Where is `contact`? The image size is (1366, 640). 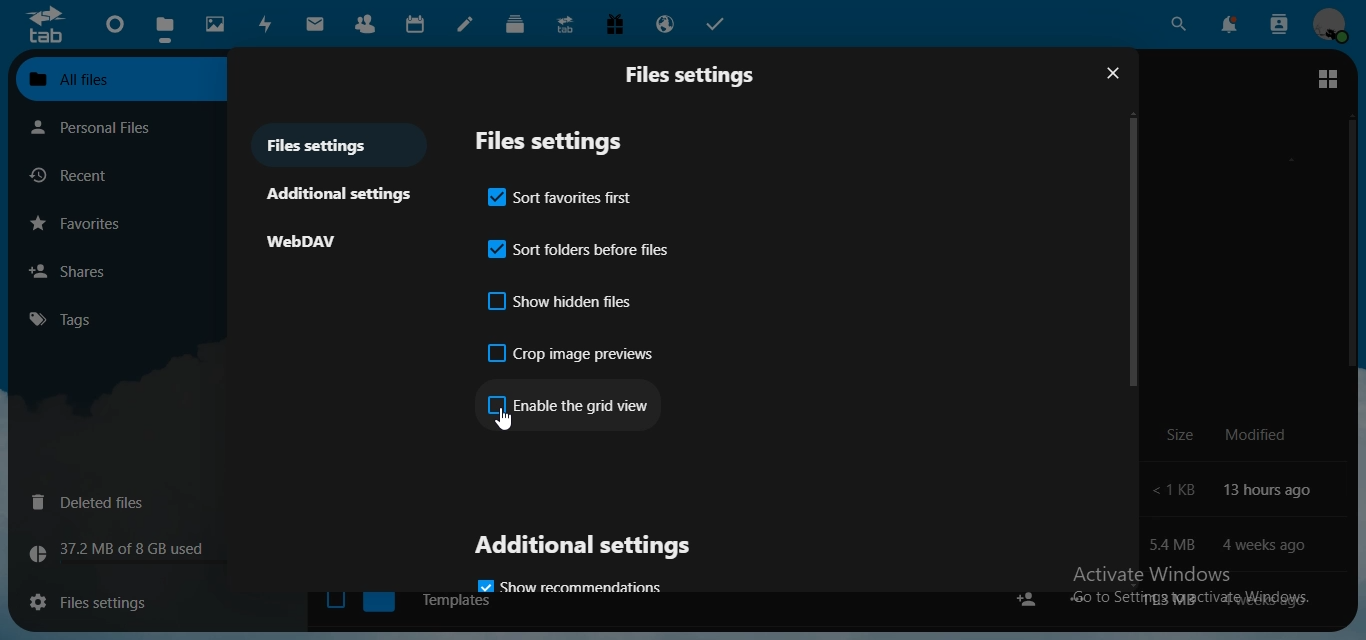
contact is located at coordinates (366, 22).